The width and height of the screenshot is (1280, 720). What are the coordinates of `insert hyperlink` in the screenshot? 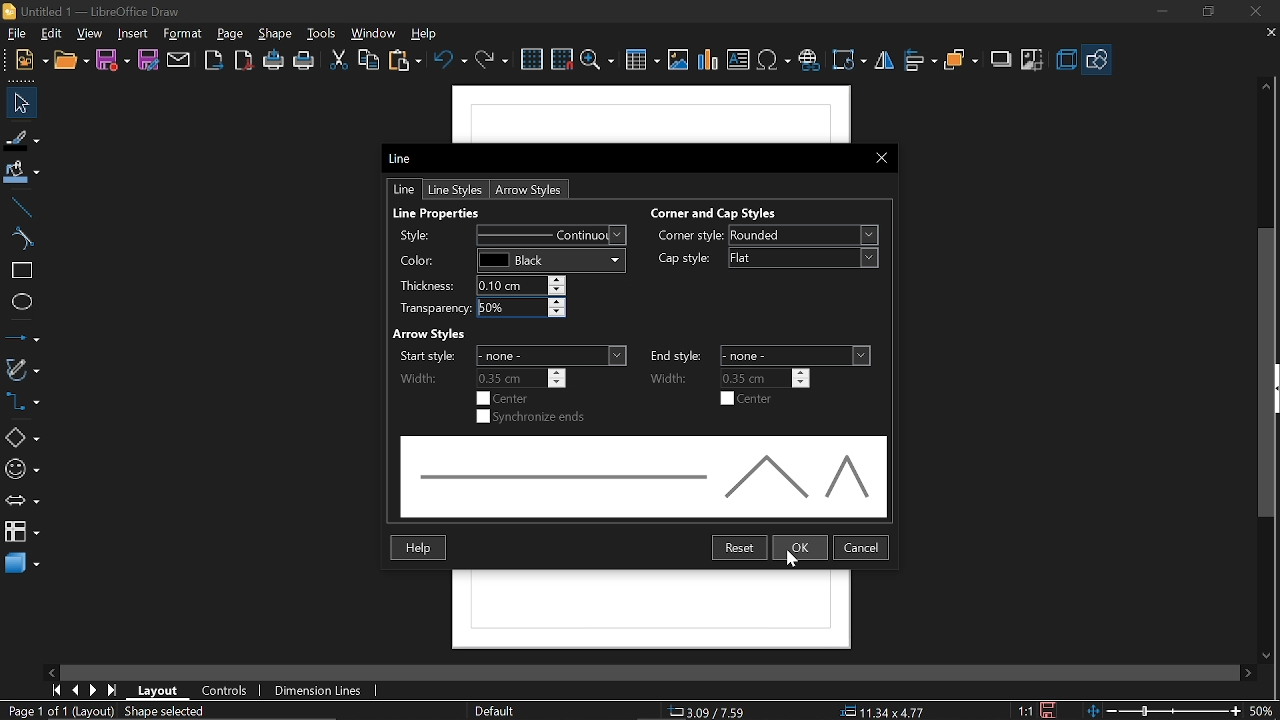 It's located at (809, 60).